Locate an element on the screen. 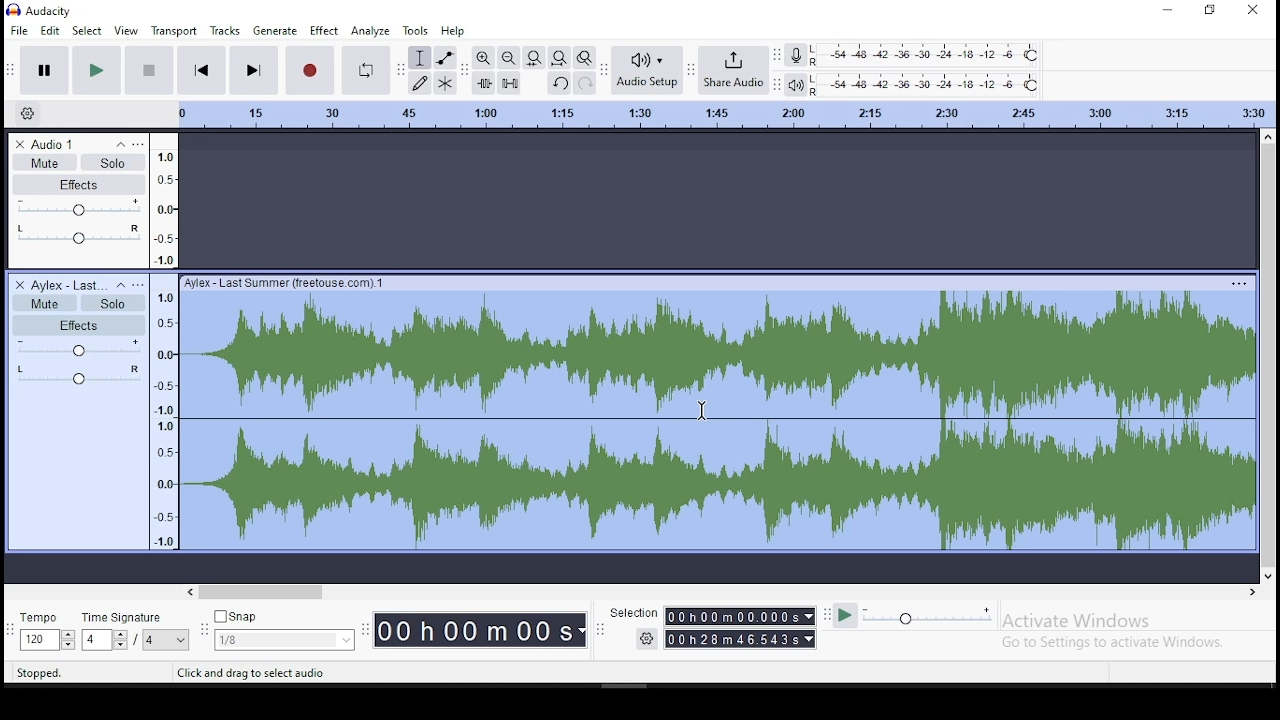 This screenshot has height=720, width=1280. hare audio is located at coordinates (735, 71).